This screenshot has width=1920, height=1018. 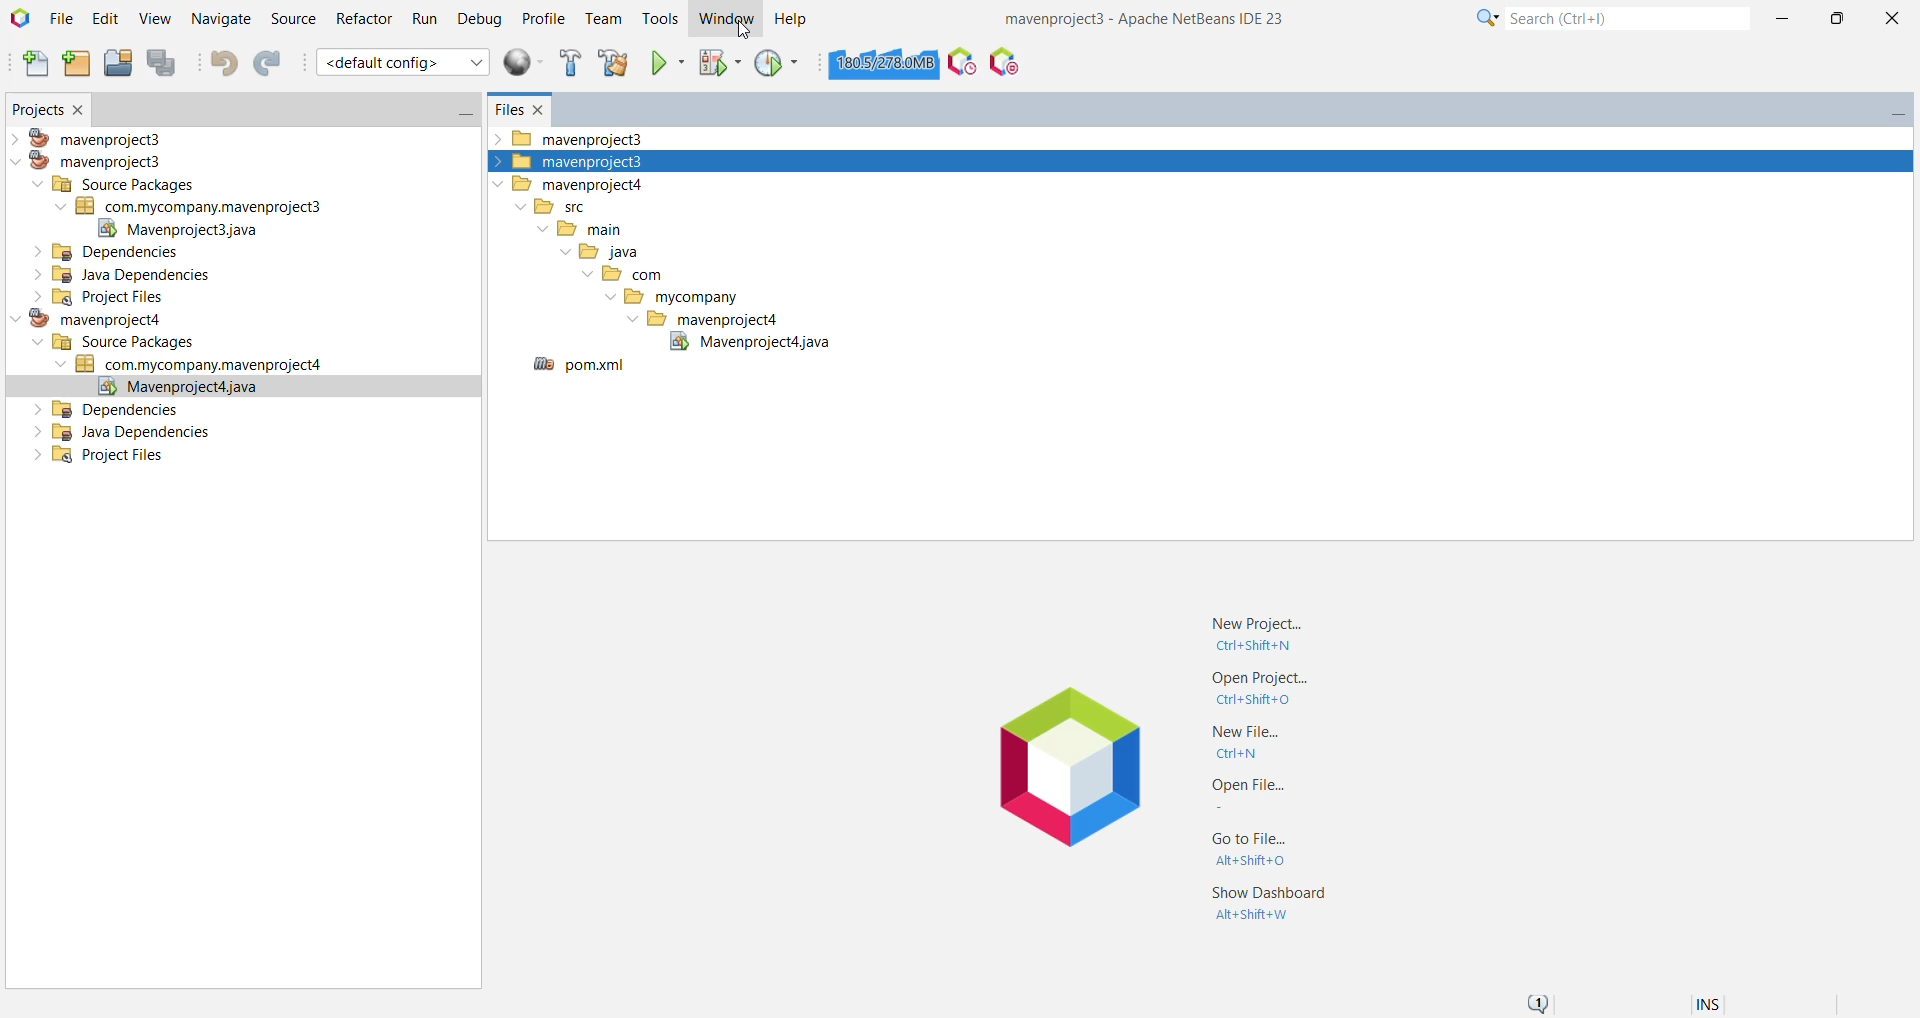 I want to click on Navigate, so click(x=219, y=20).